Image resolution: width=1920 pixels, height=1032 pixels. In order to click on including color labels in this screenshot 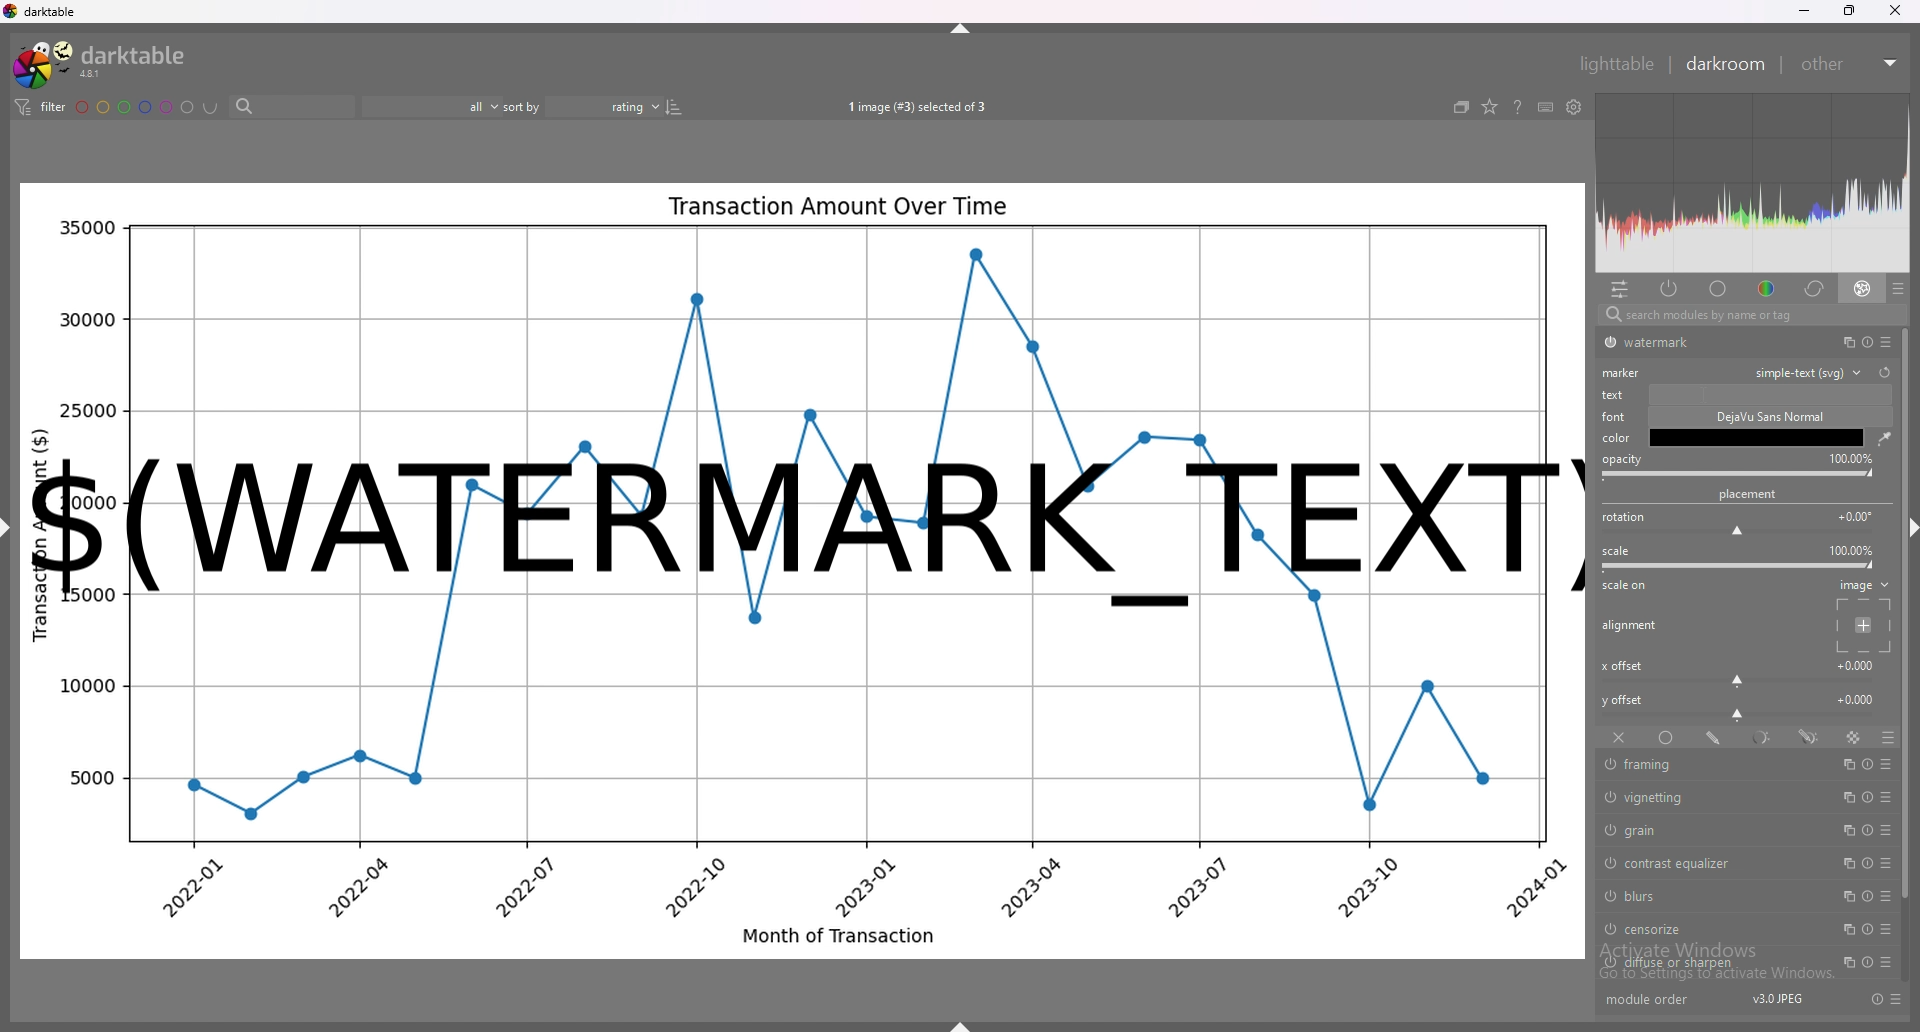, I will do `click(210, 108)`.